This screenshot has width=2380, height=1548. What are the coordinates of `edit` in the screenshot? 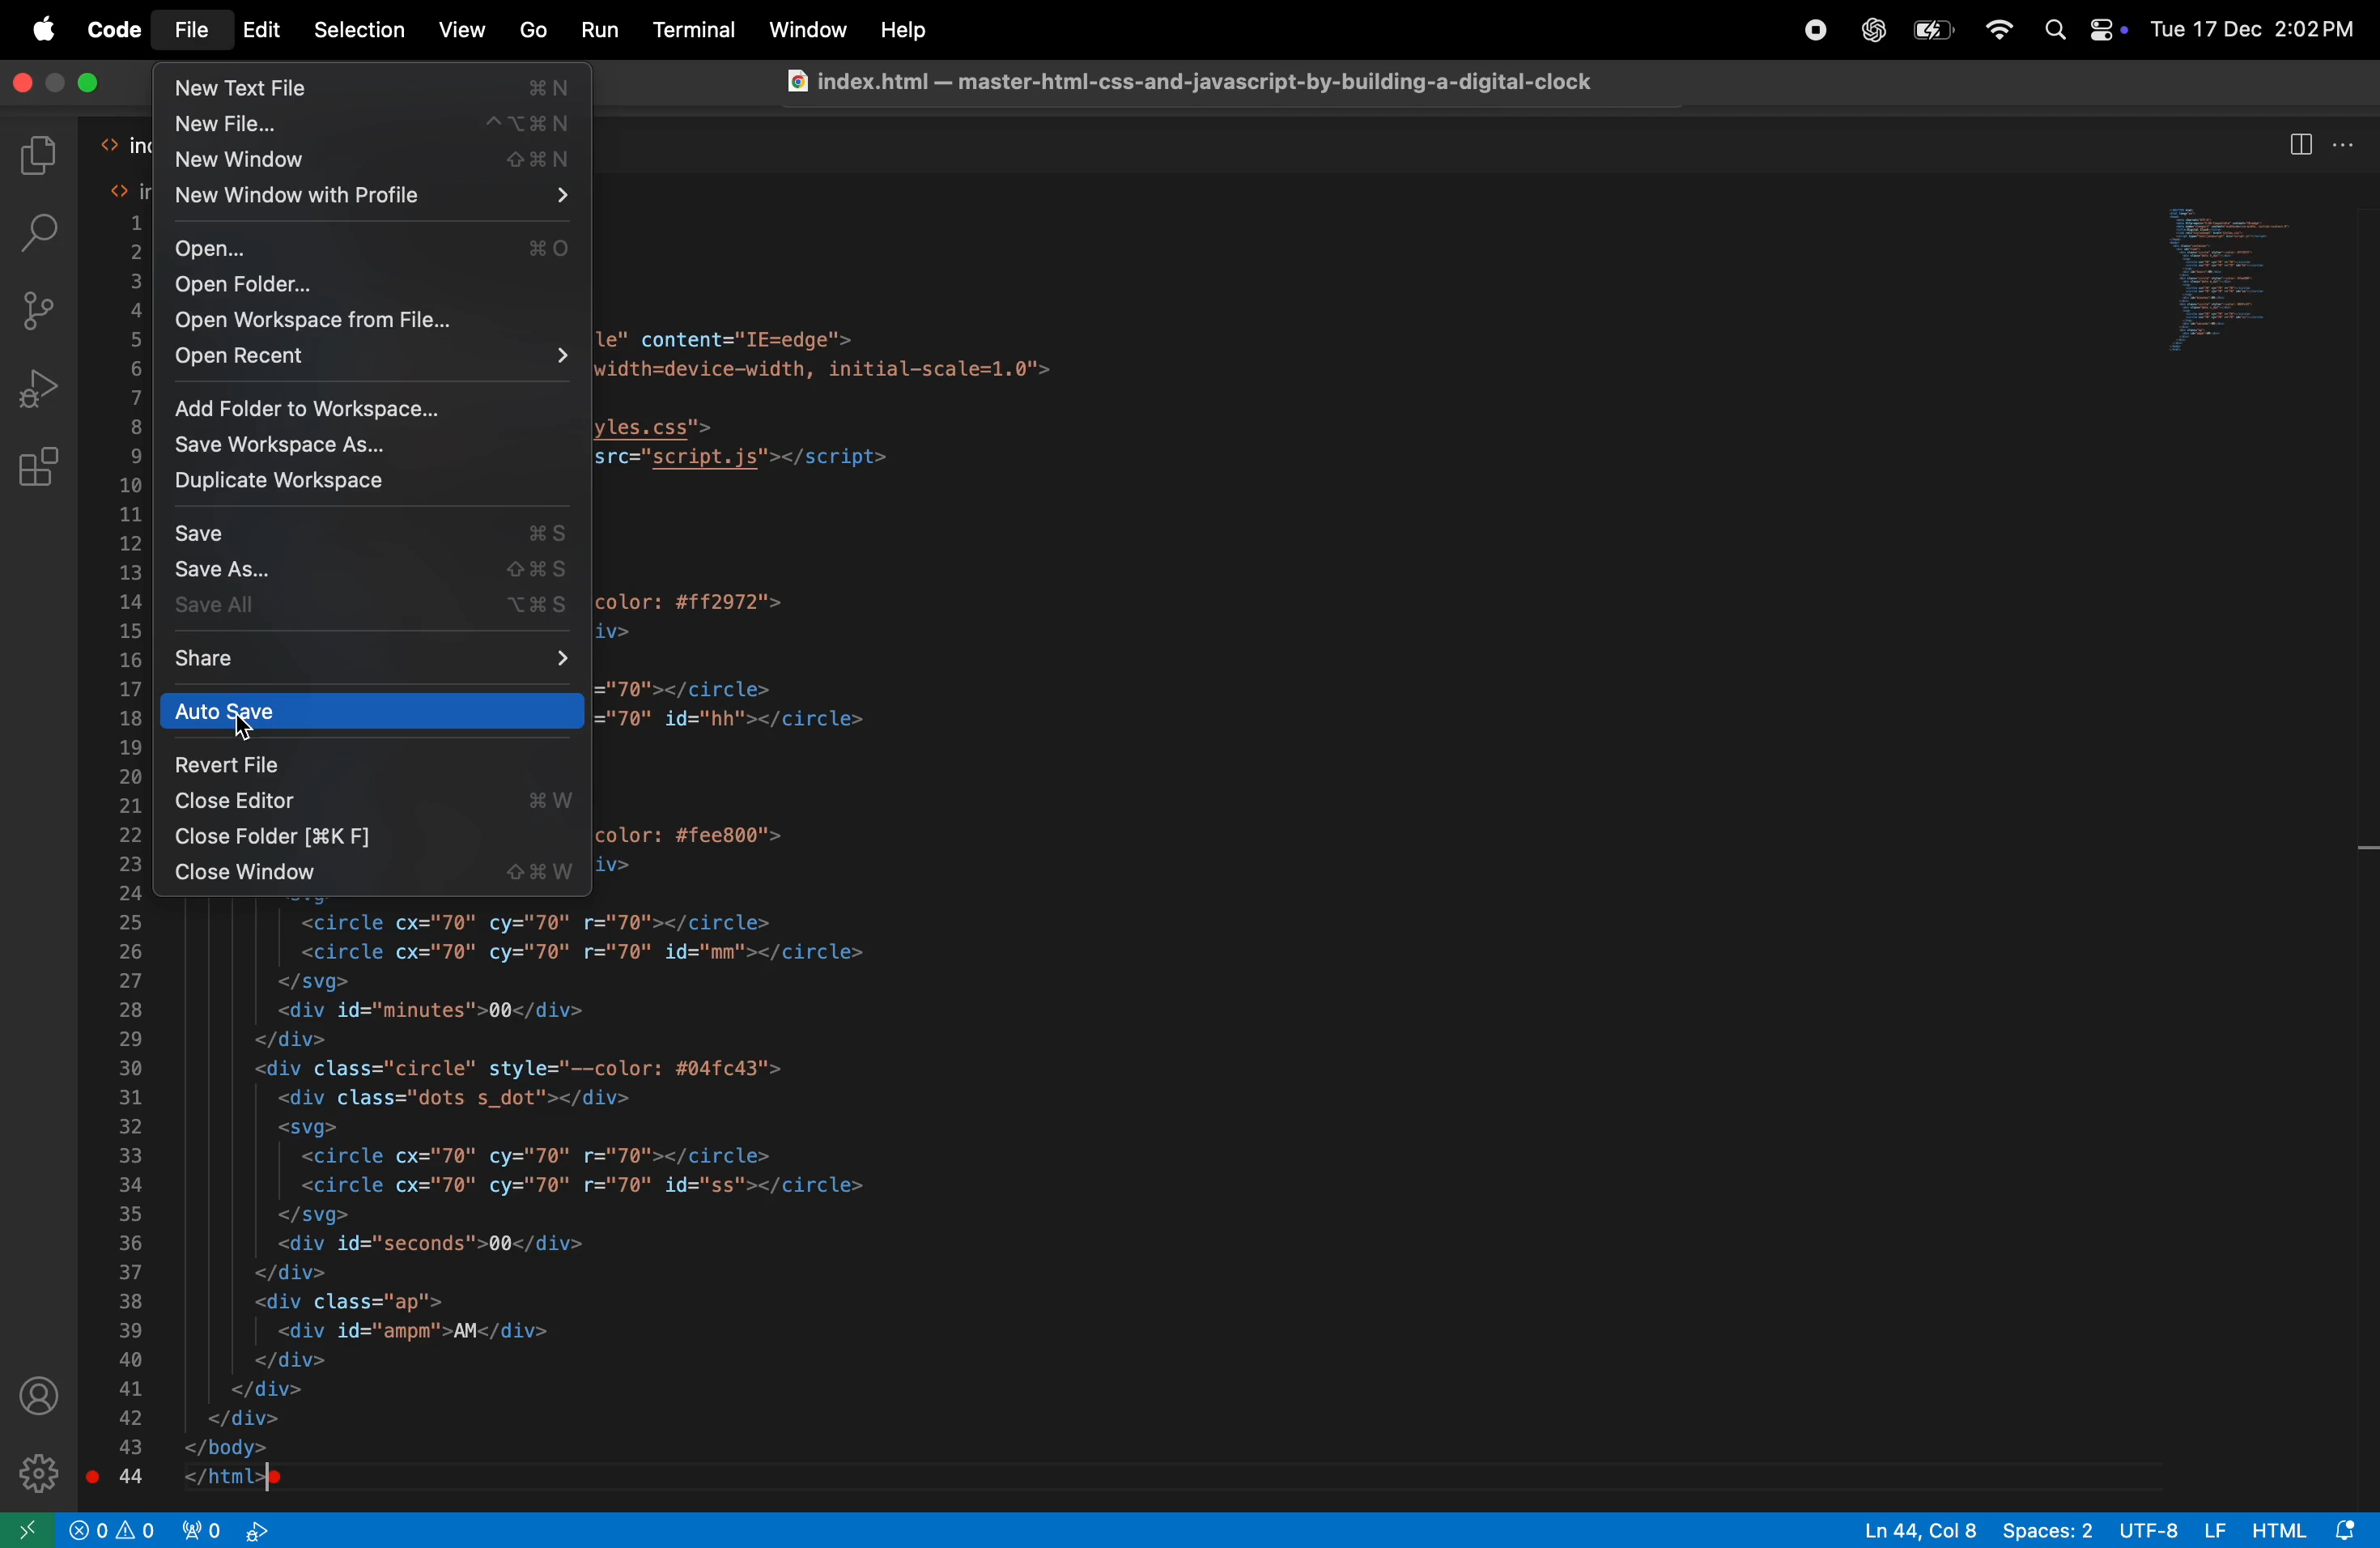 It's located at (264, 29).